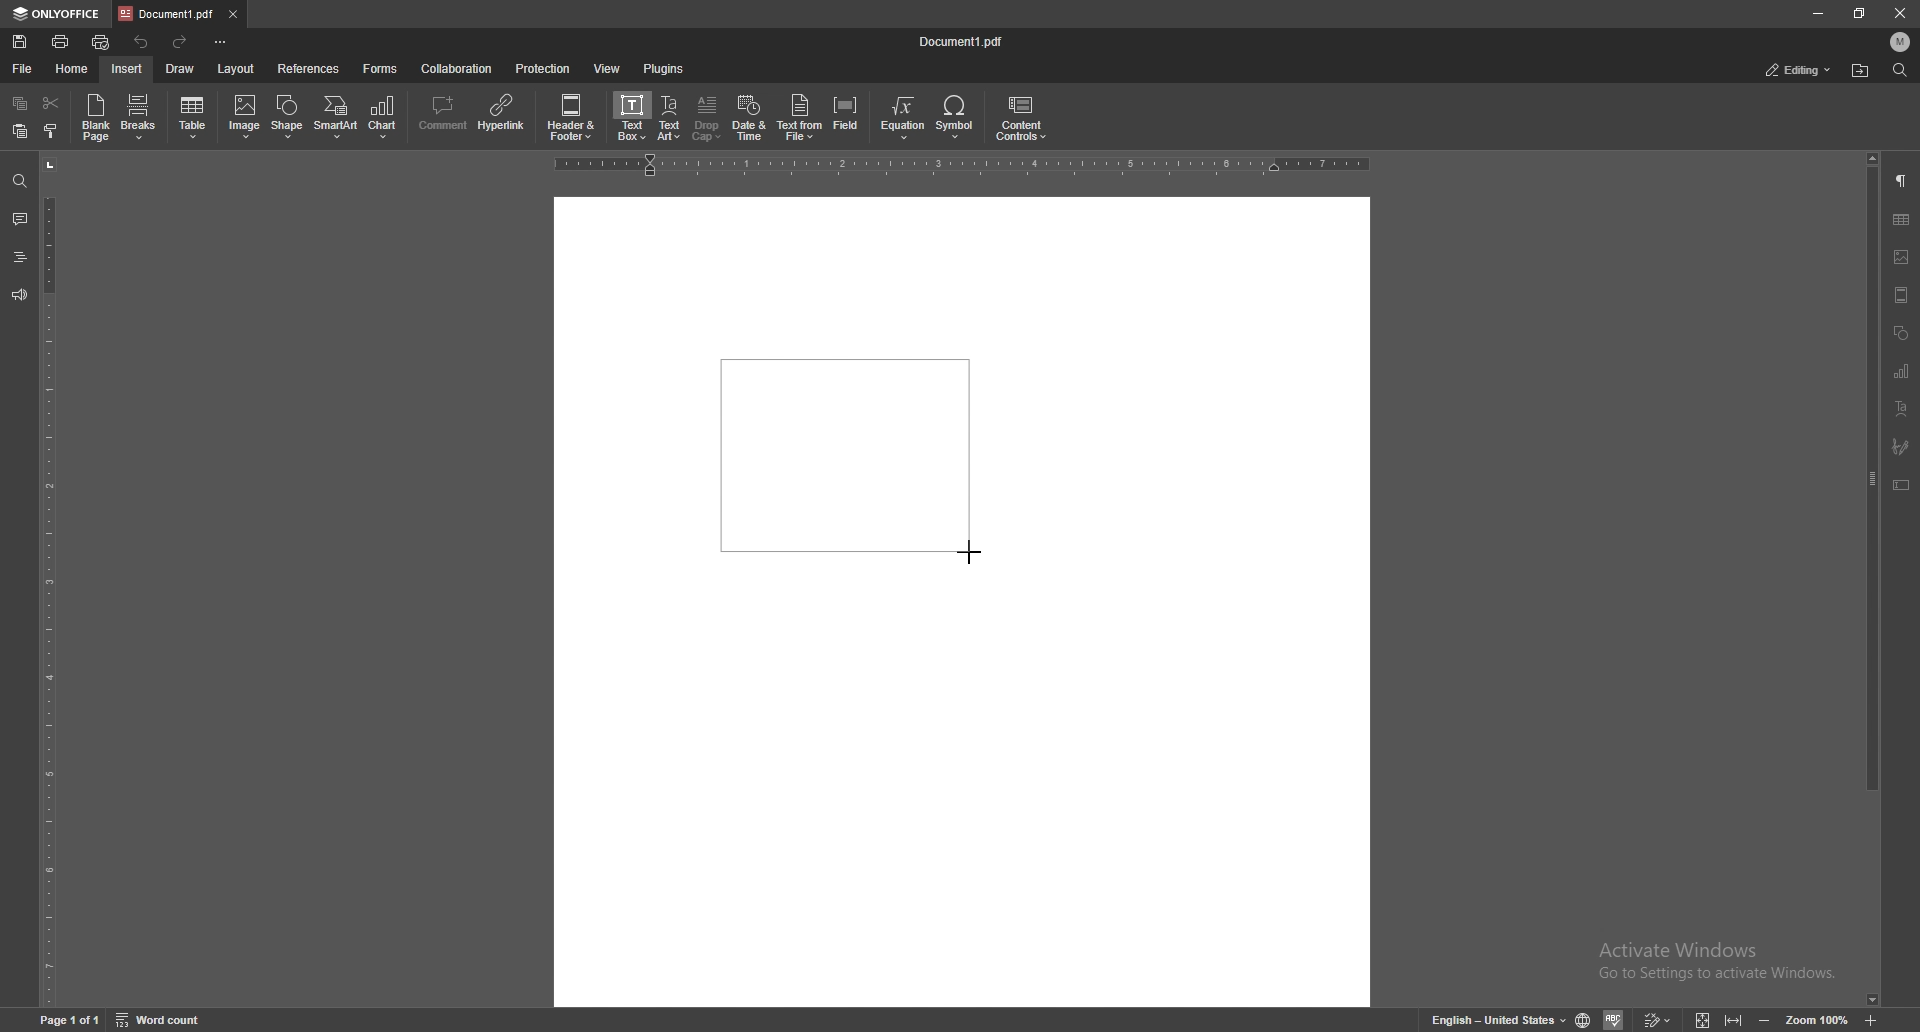 This screenshot has height=1032, width=1920. Describe the element at coordinates (19, 294) in the screenshot. I see `feedback` at that location.